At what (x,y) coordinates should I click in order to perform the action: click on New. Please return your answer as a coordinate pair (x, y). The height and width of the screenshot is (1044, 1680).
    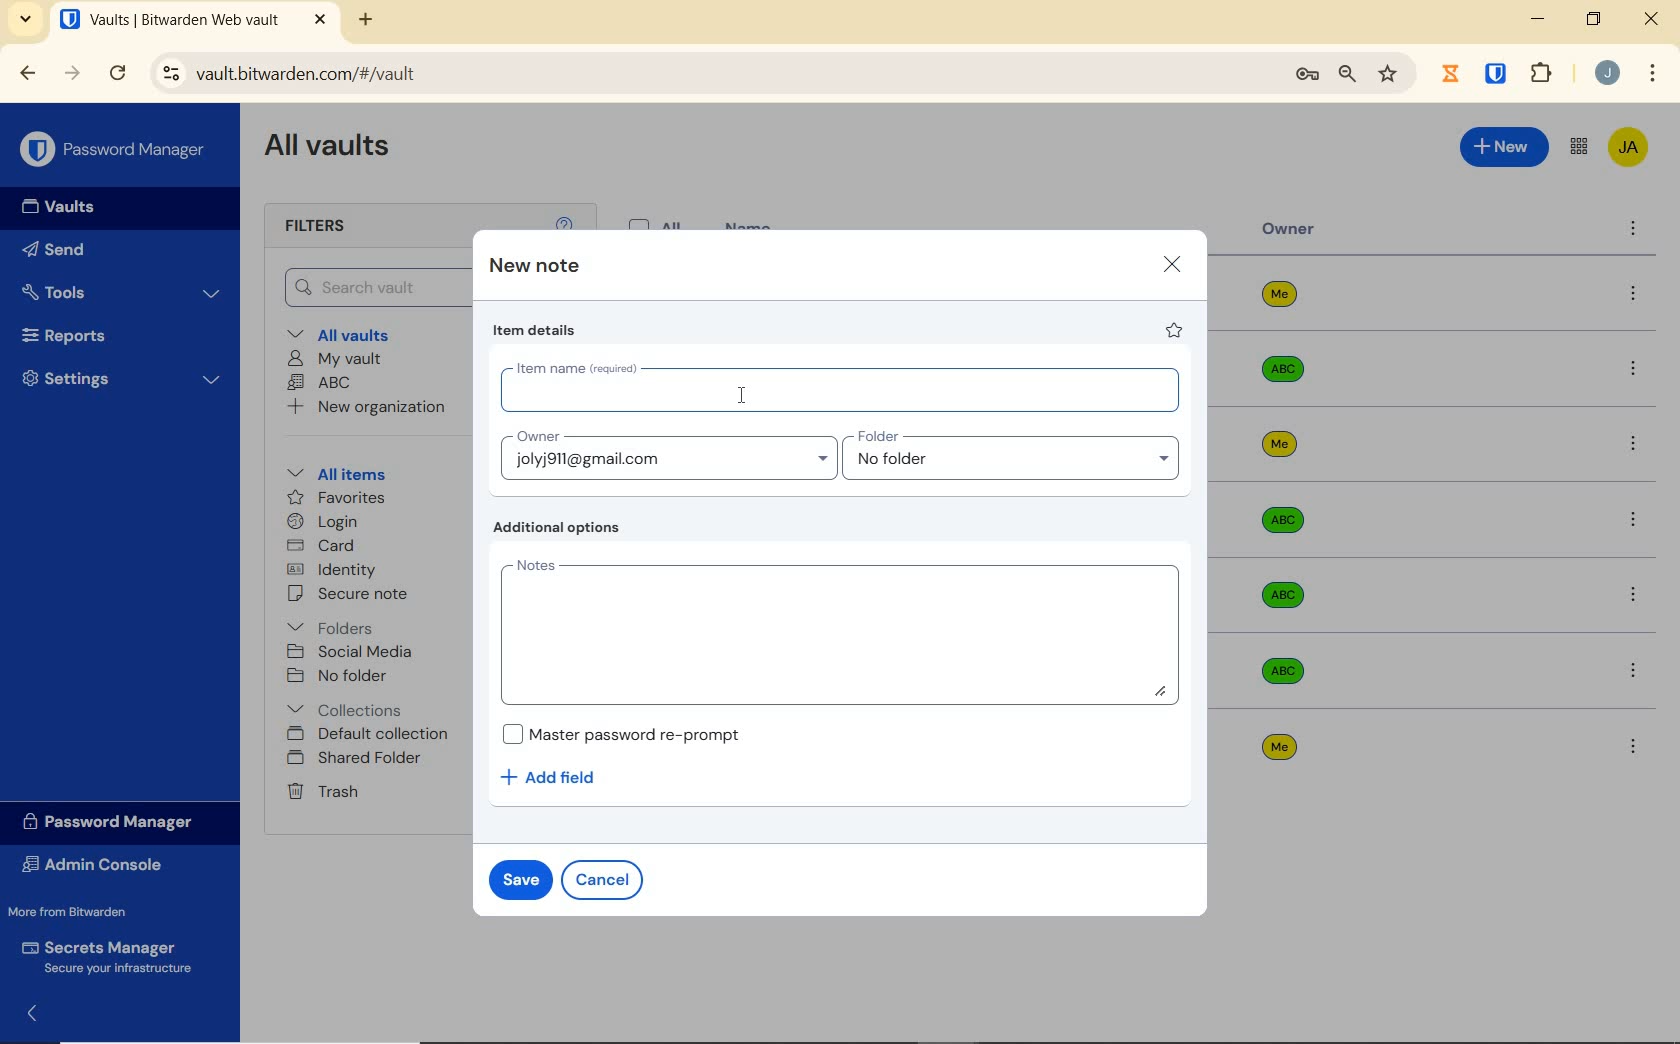
    Looking at the image, I should click on (1503, 147).